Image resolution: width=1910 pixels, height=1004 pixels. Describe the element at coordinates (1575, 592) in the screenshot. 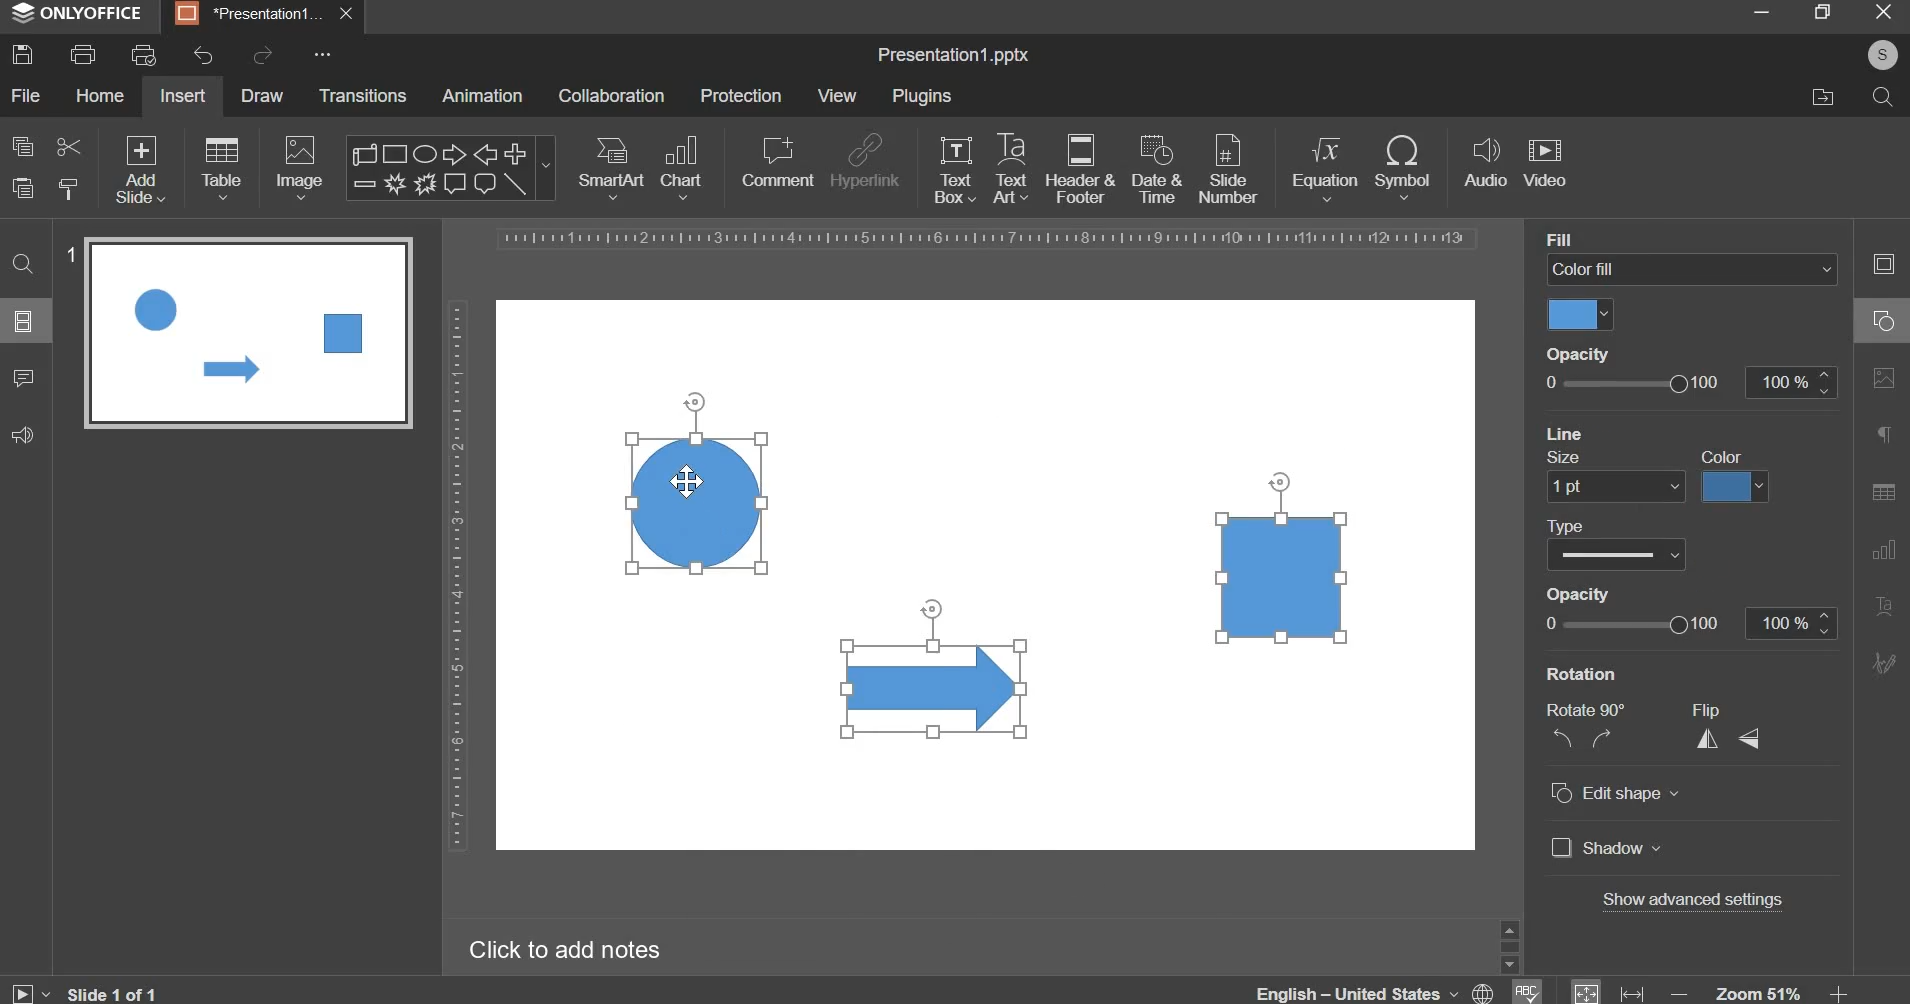

I see `opacity` at that location.